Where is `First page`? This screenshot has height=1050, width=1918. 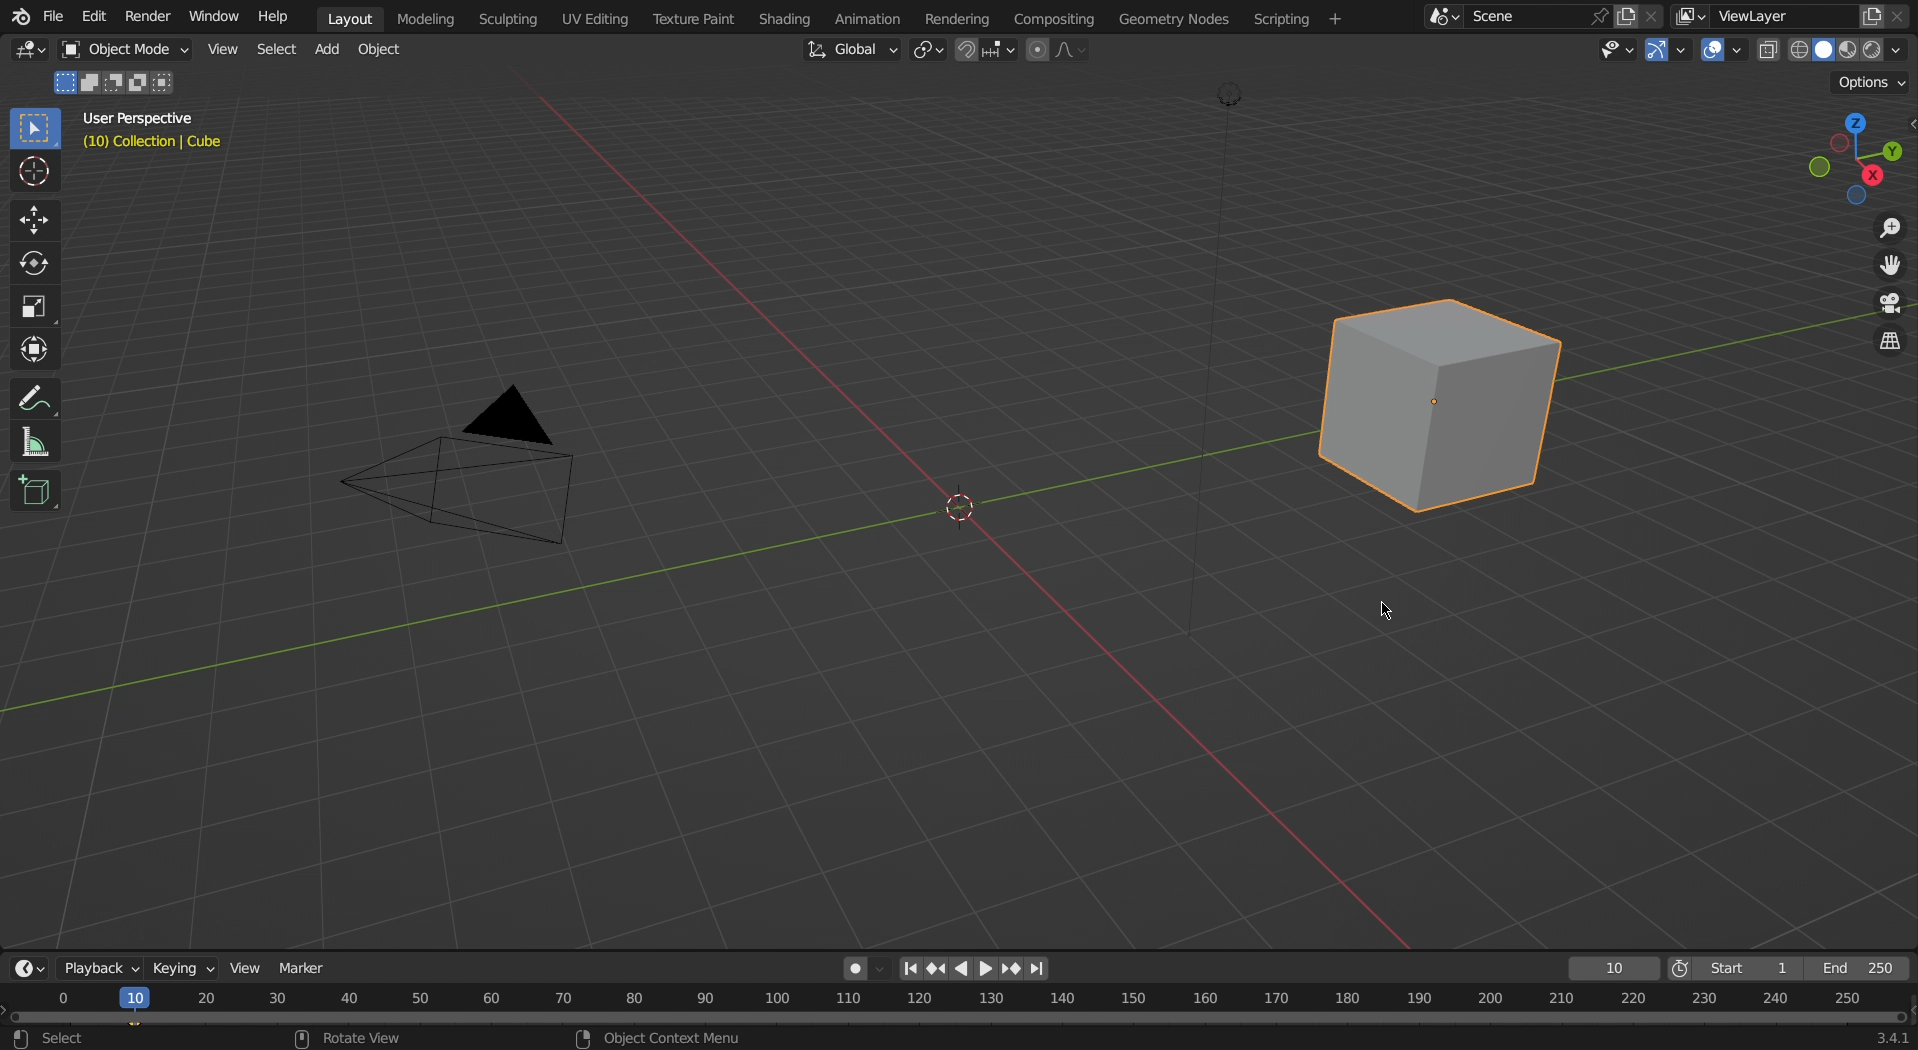
First page is located at coordinates (910, 968).